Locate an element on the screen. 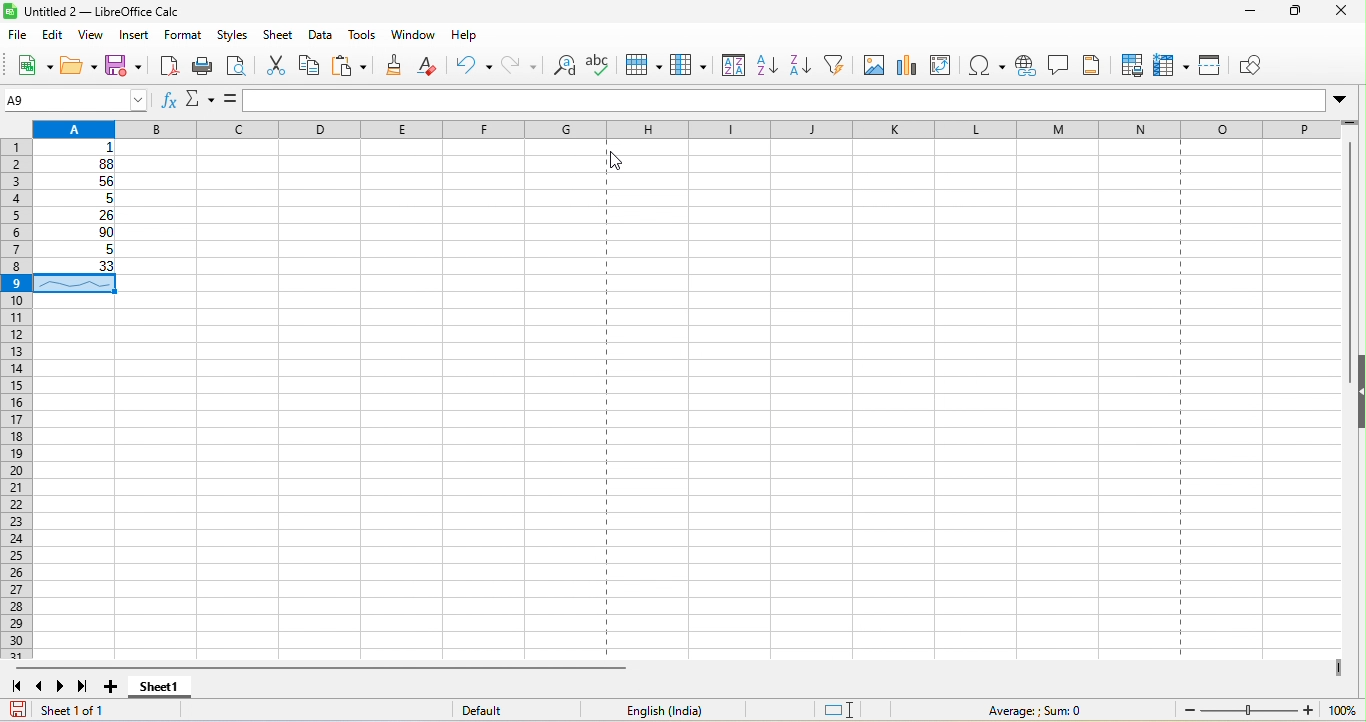 The image size is (1366, 722). split window is located at coordinates (1210, 66).